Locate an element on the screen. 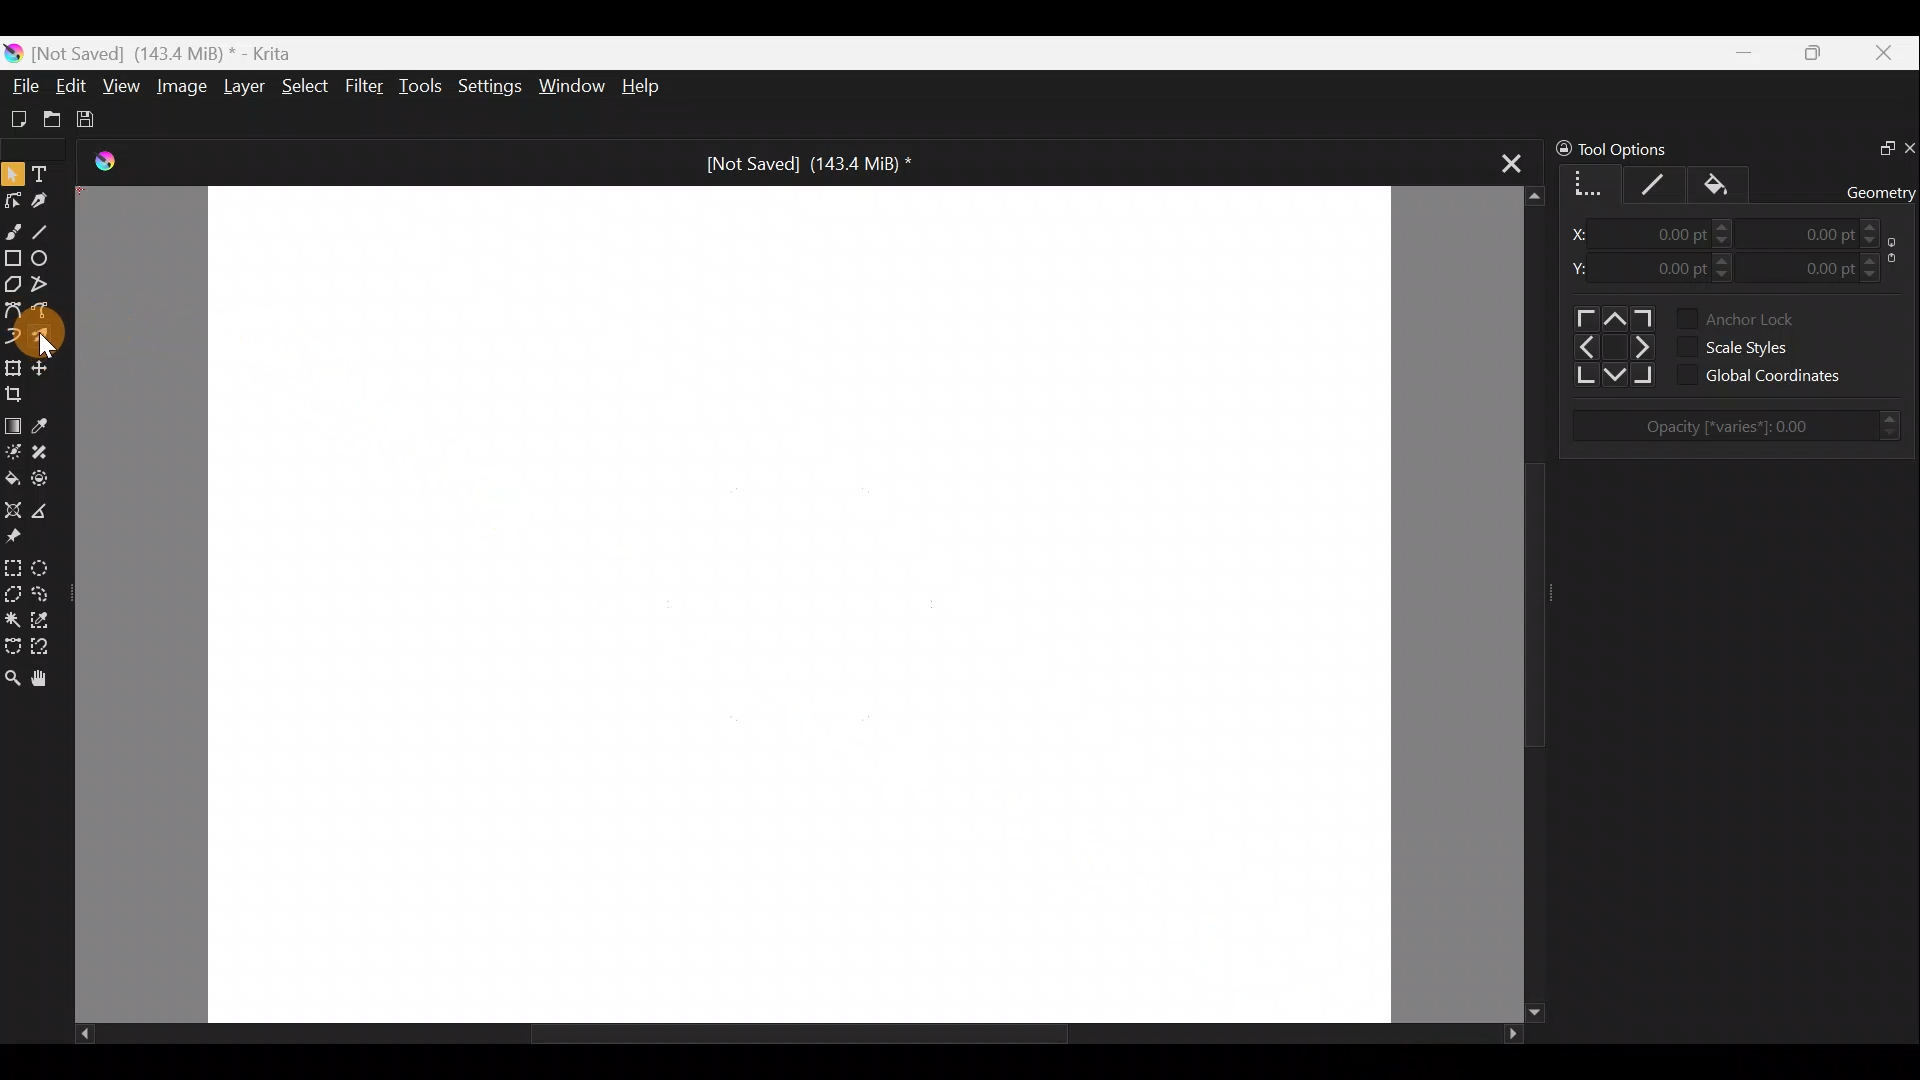 The height and width of the screenshot is (1080, 1920). Freehand selection tool is located at coordinates (43, 594).